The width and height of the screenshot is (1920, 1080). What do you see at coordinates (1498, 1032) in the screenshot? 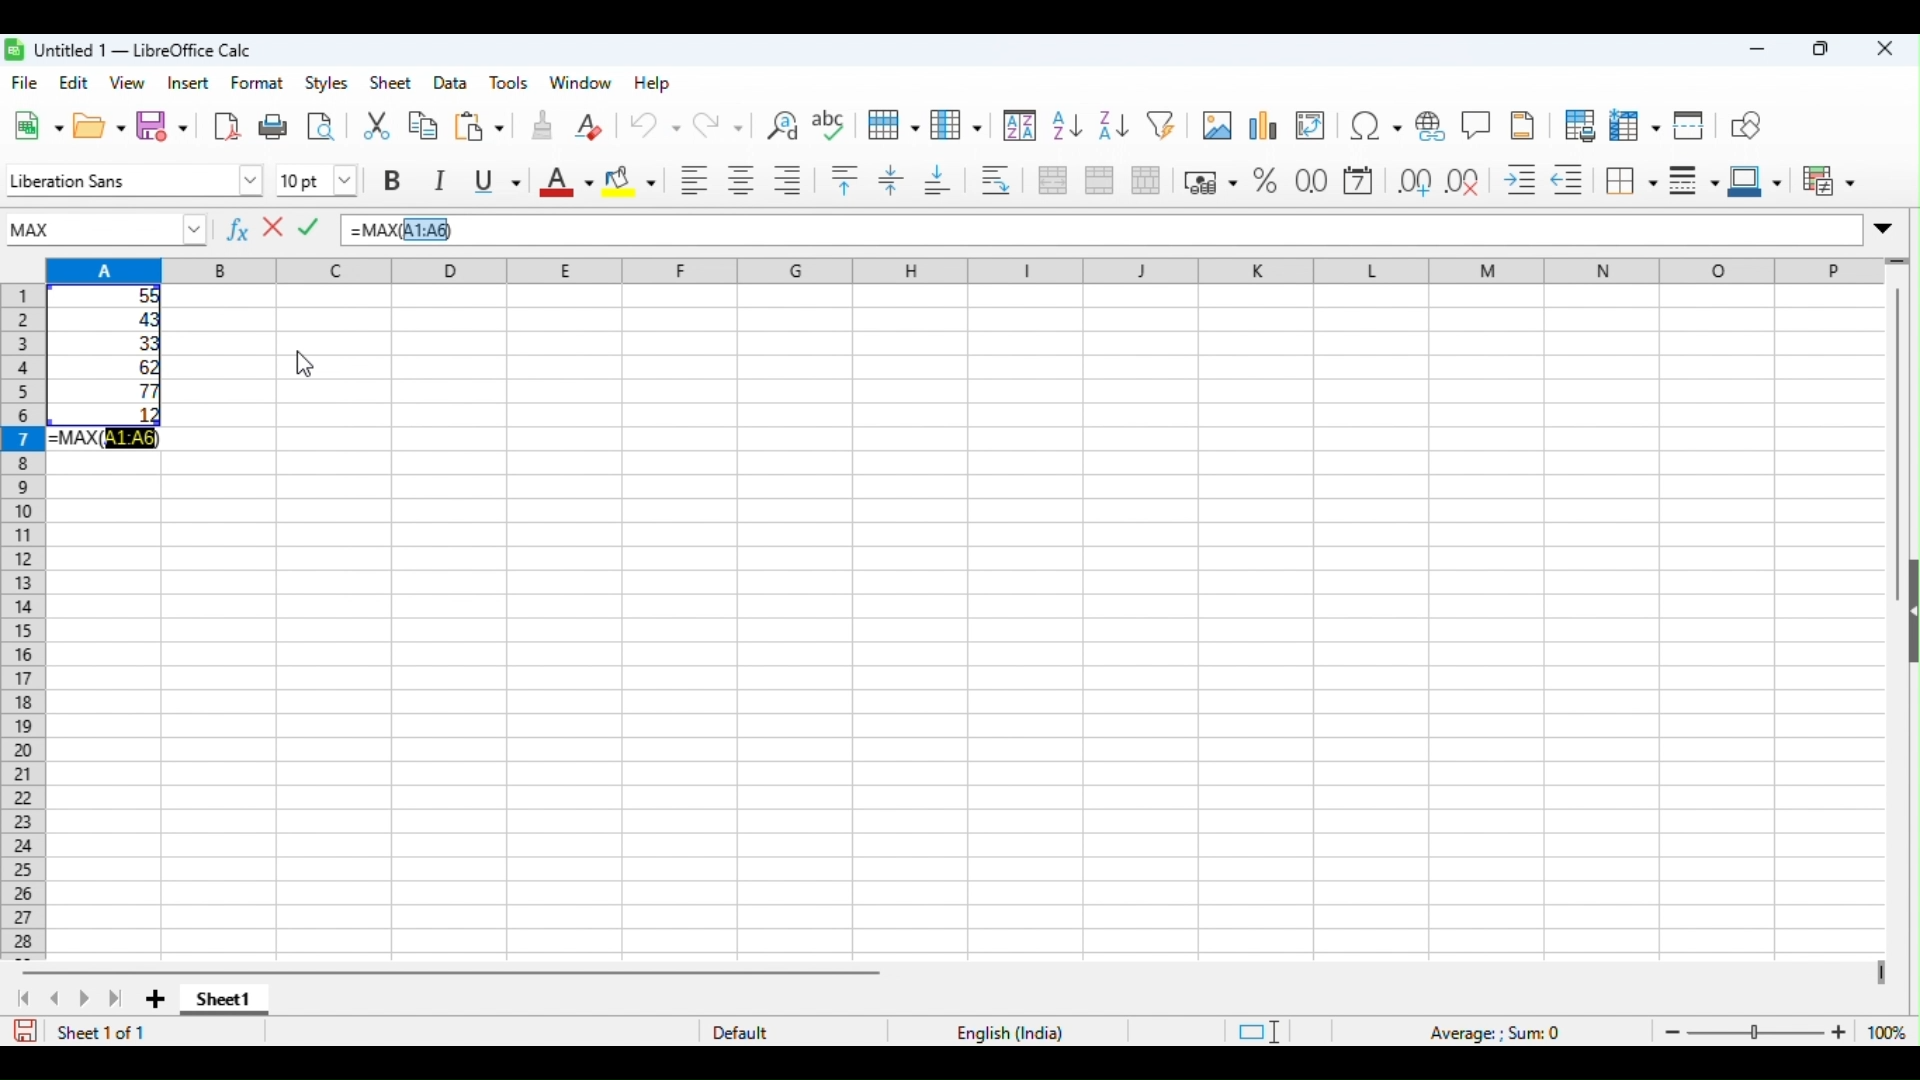
I see `formula` at bounding box center [1498, 1032].